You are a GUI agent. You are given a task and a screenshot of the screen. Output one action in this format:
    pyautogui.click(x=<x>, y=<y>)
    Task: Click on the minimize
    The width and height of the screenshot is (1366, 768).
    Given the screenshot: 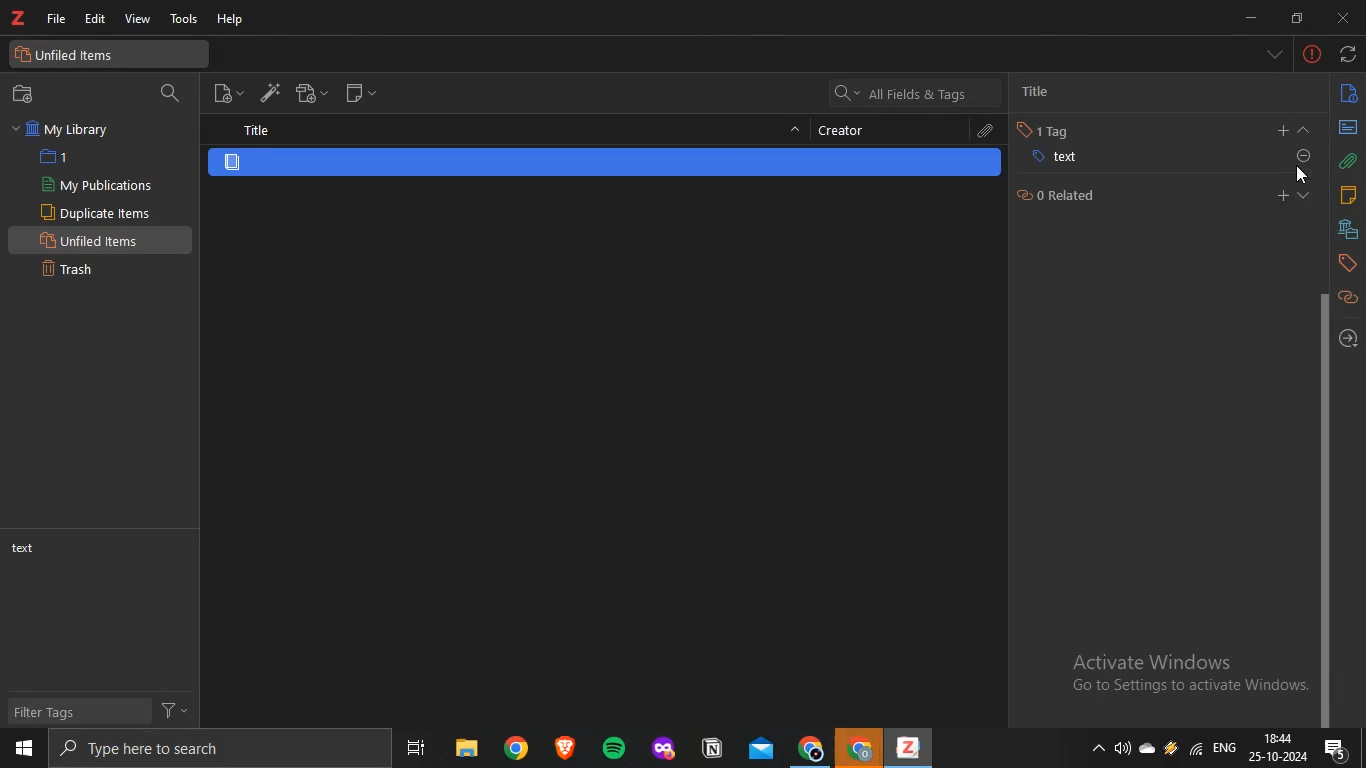 What is the action you would take?
    pyautogui.click(x=1250, y=18)
    